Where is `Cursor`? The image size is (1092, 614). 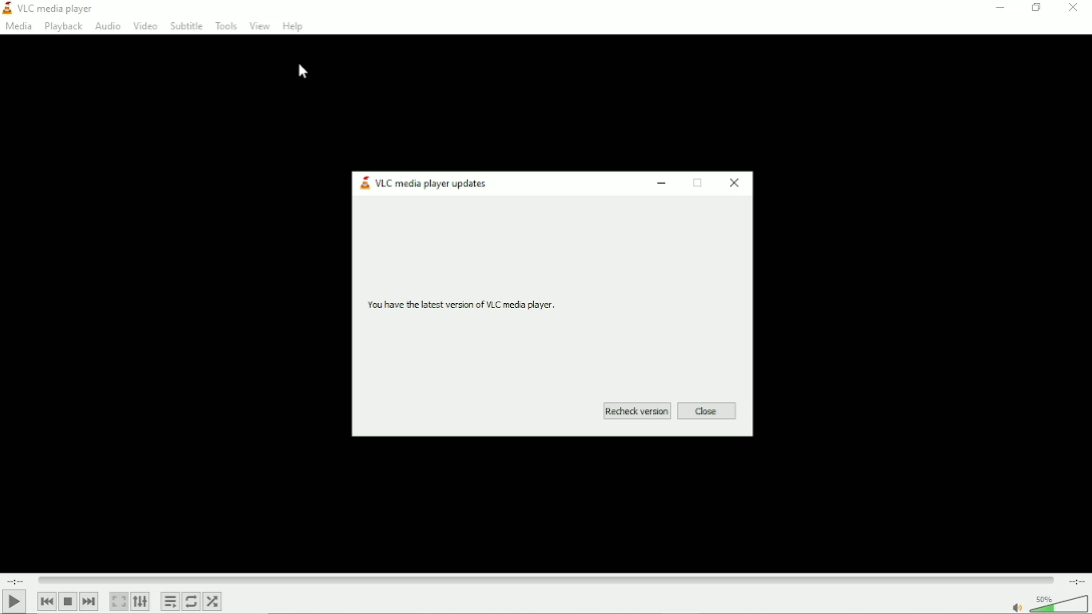
Cursor is located at coordinates (304, 71).